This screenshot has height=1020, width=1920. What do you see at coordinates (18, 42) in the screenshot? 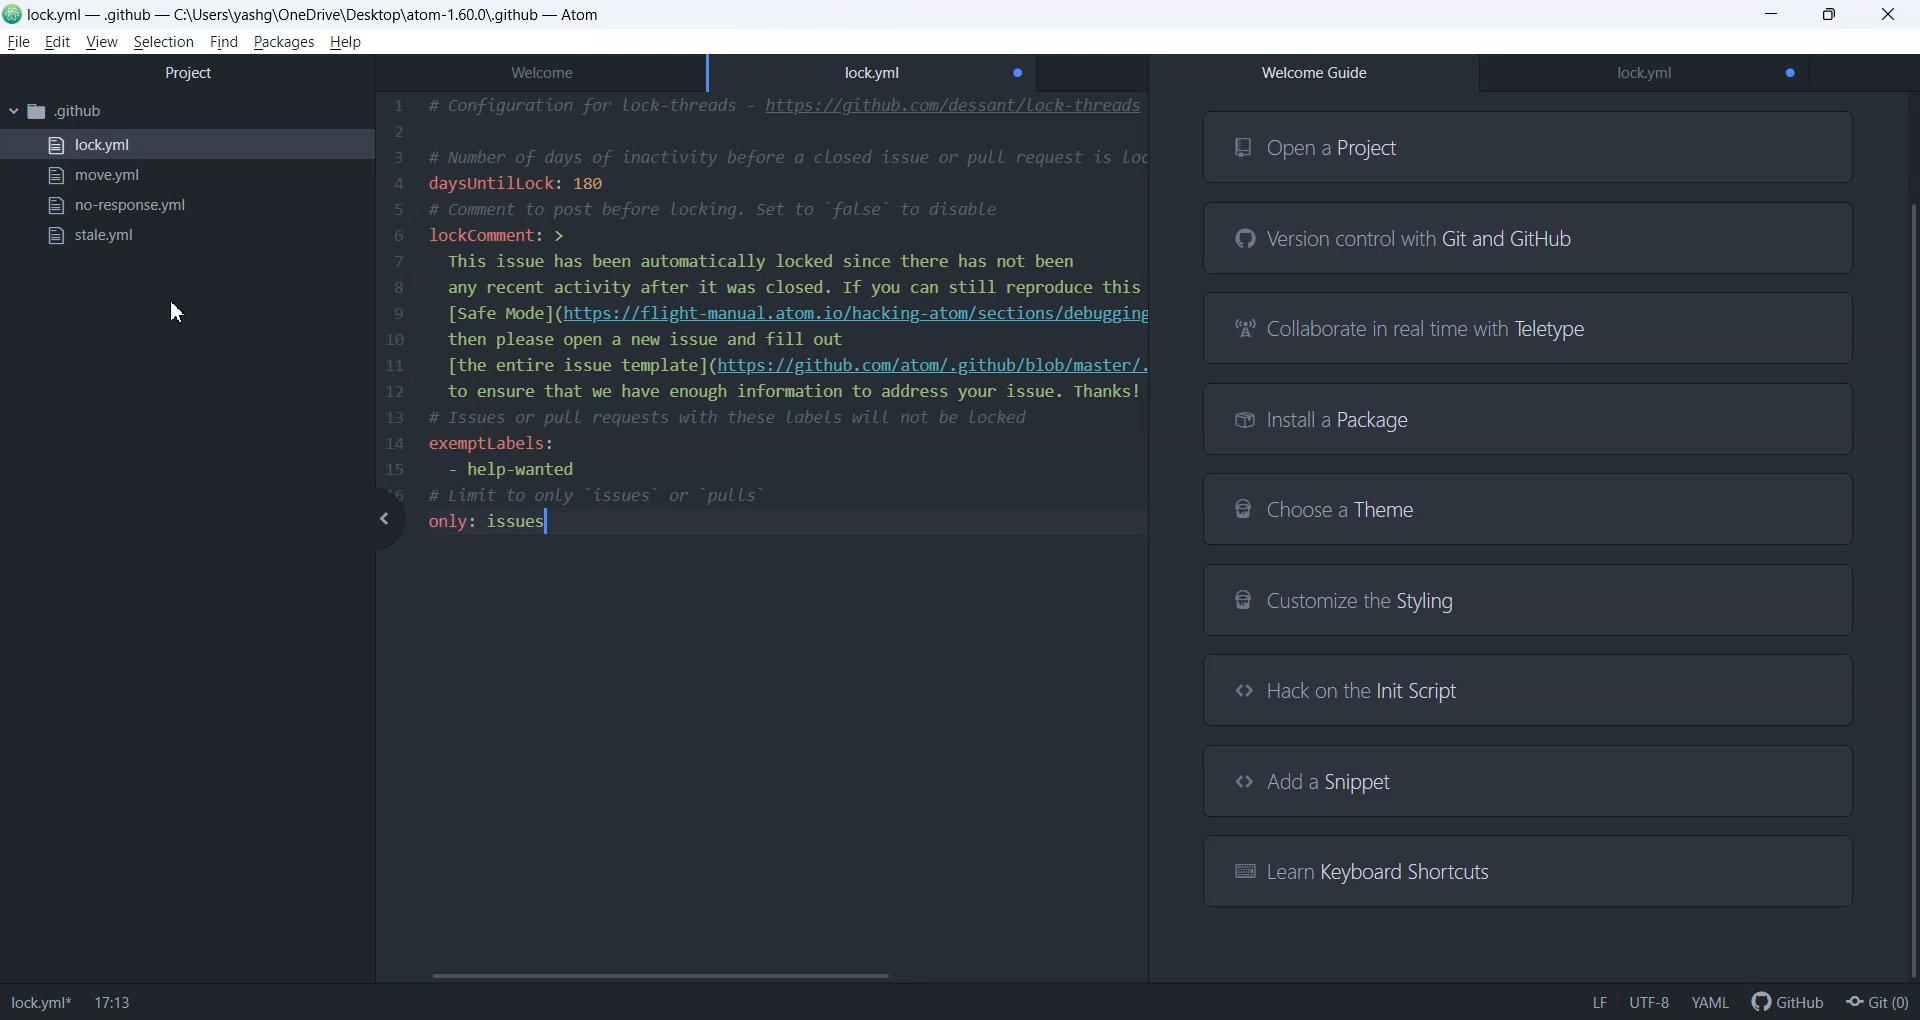
I see `File` at bounding box center [18, 42].